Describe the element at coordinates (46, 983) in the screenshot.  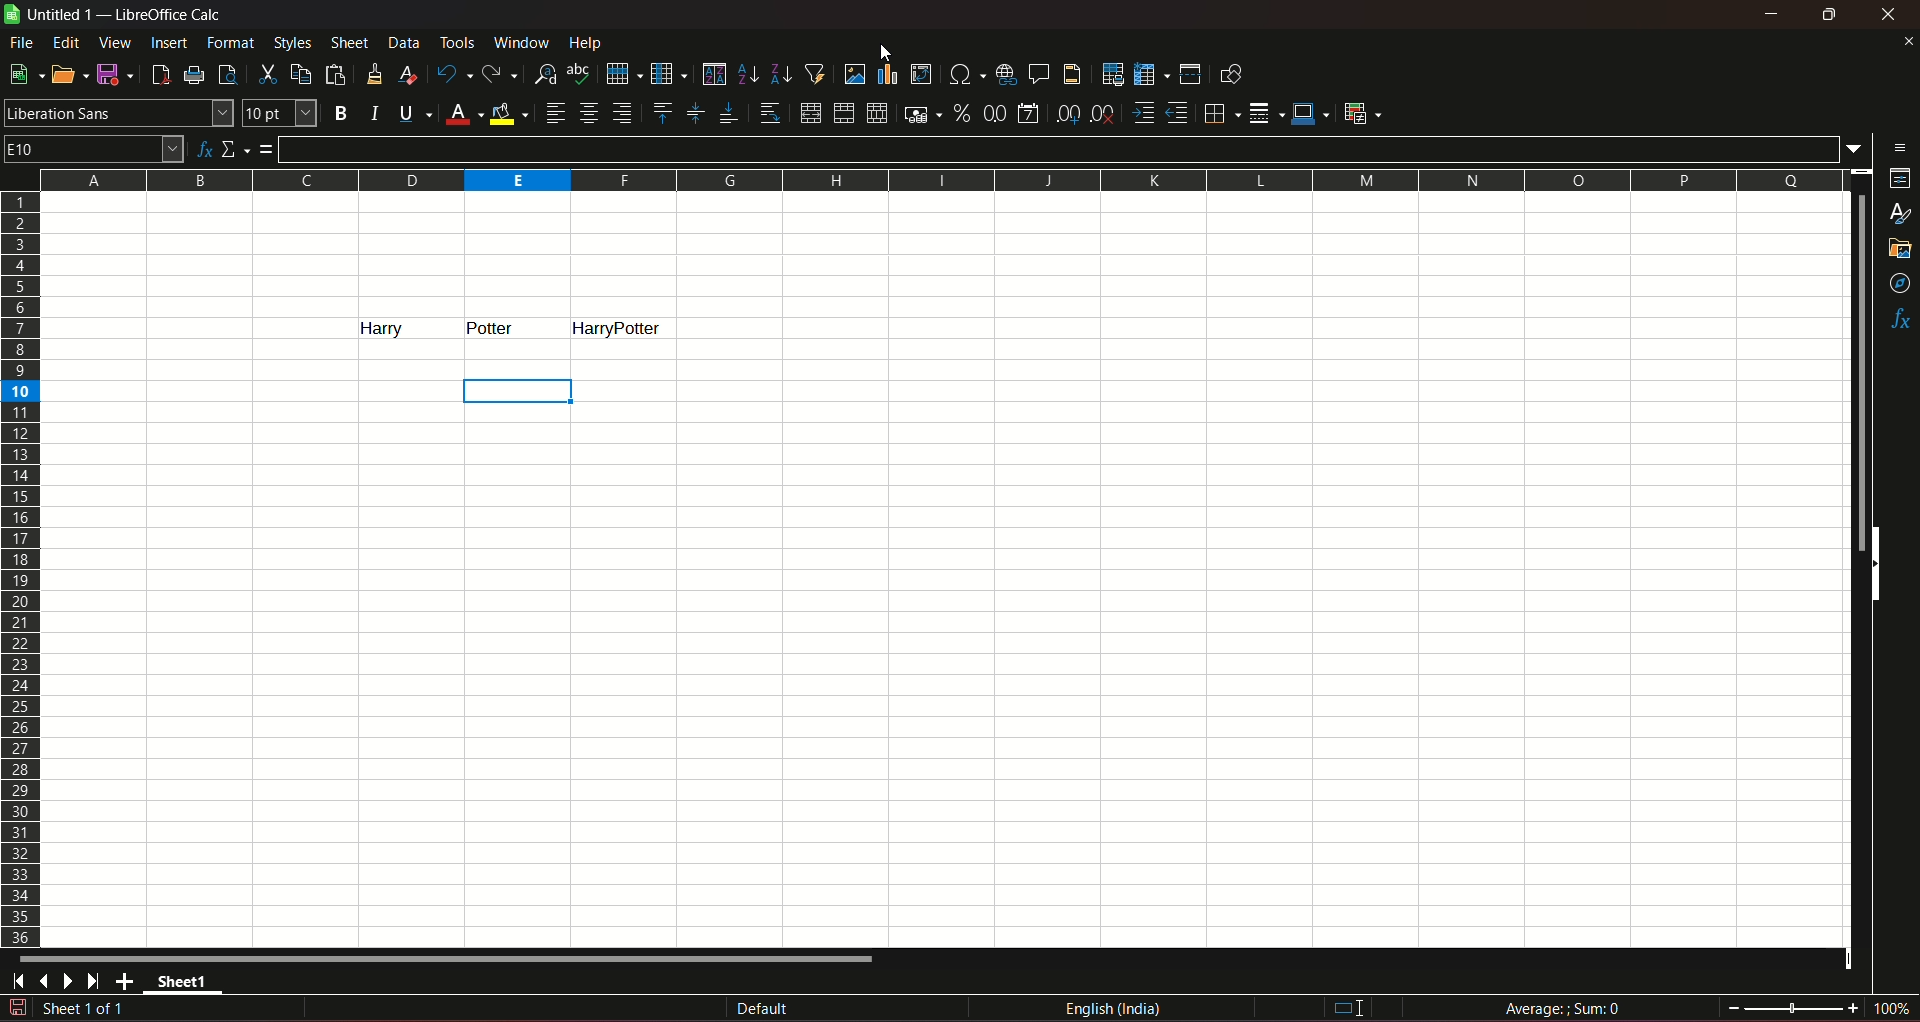
I see `scroll to previous` at that location.